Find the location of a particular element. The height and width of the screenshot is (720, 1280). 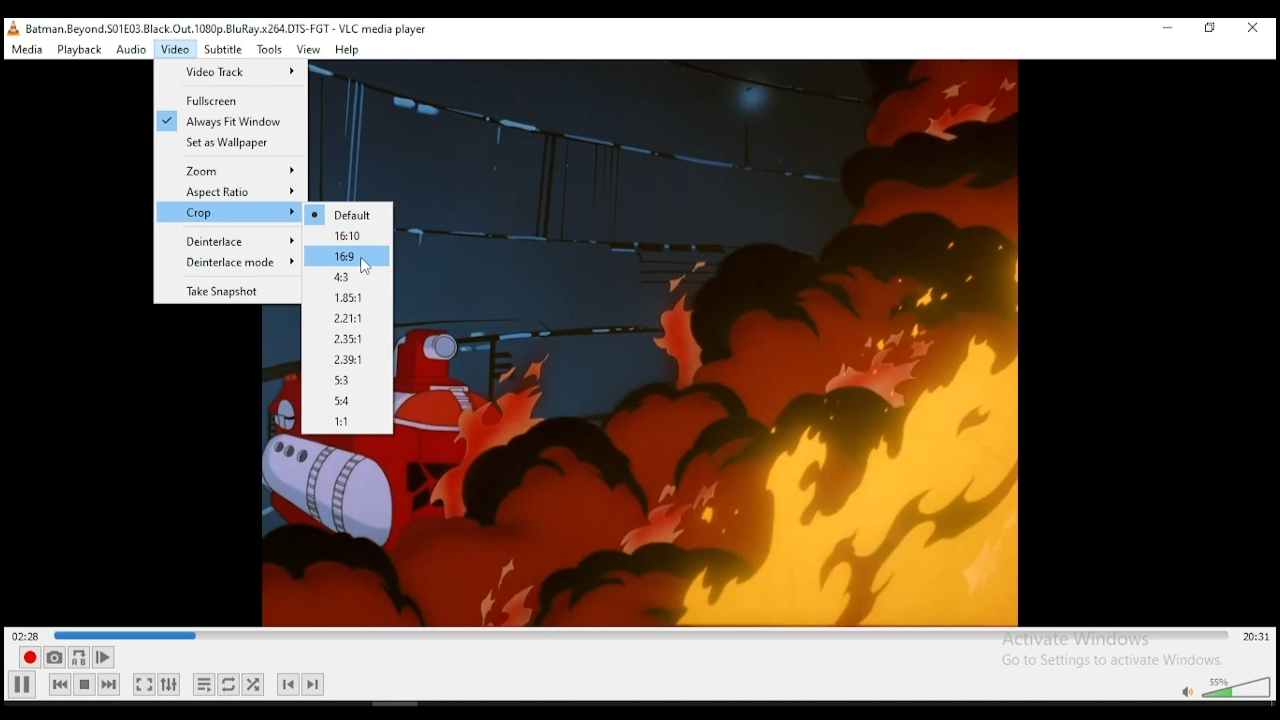

toggle video in fullscrenn is located at coordinates (144, 685).